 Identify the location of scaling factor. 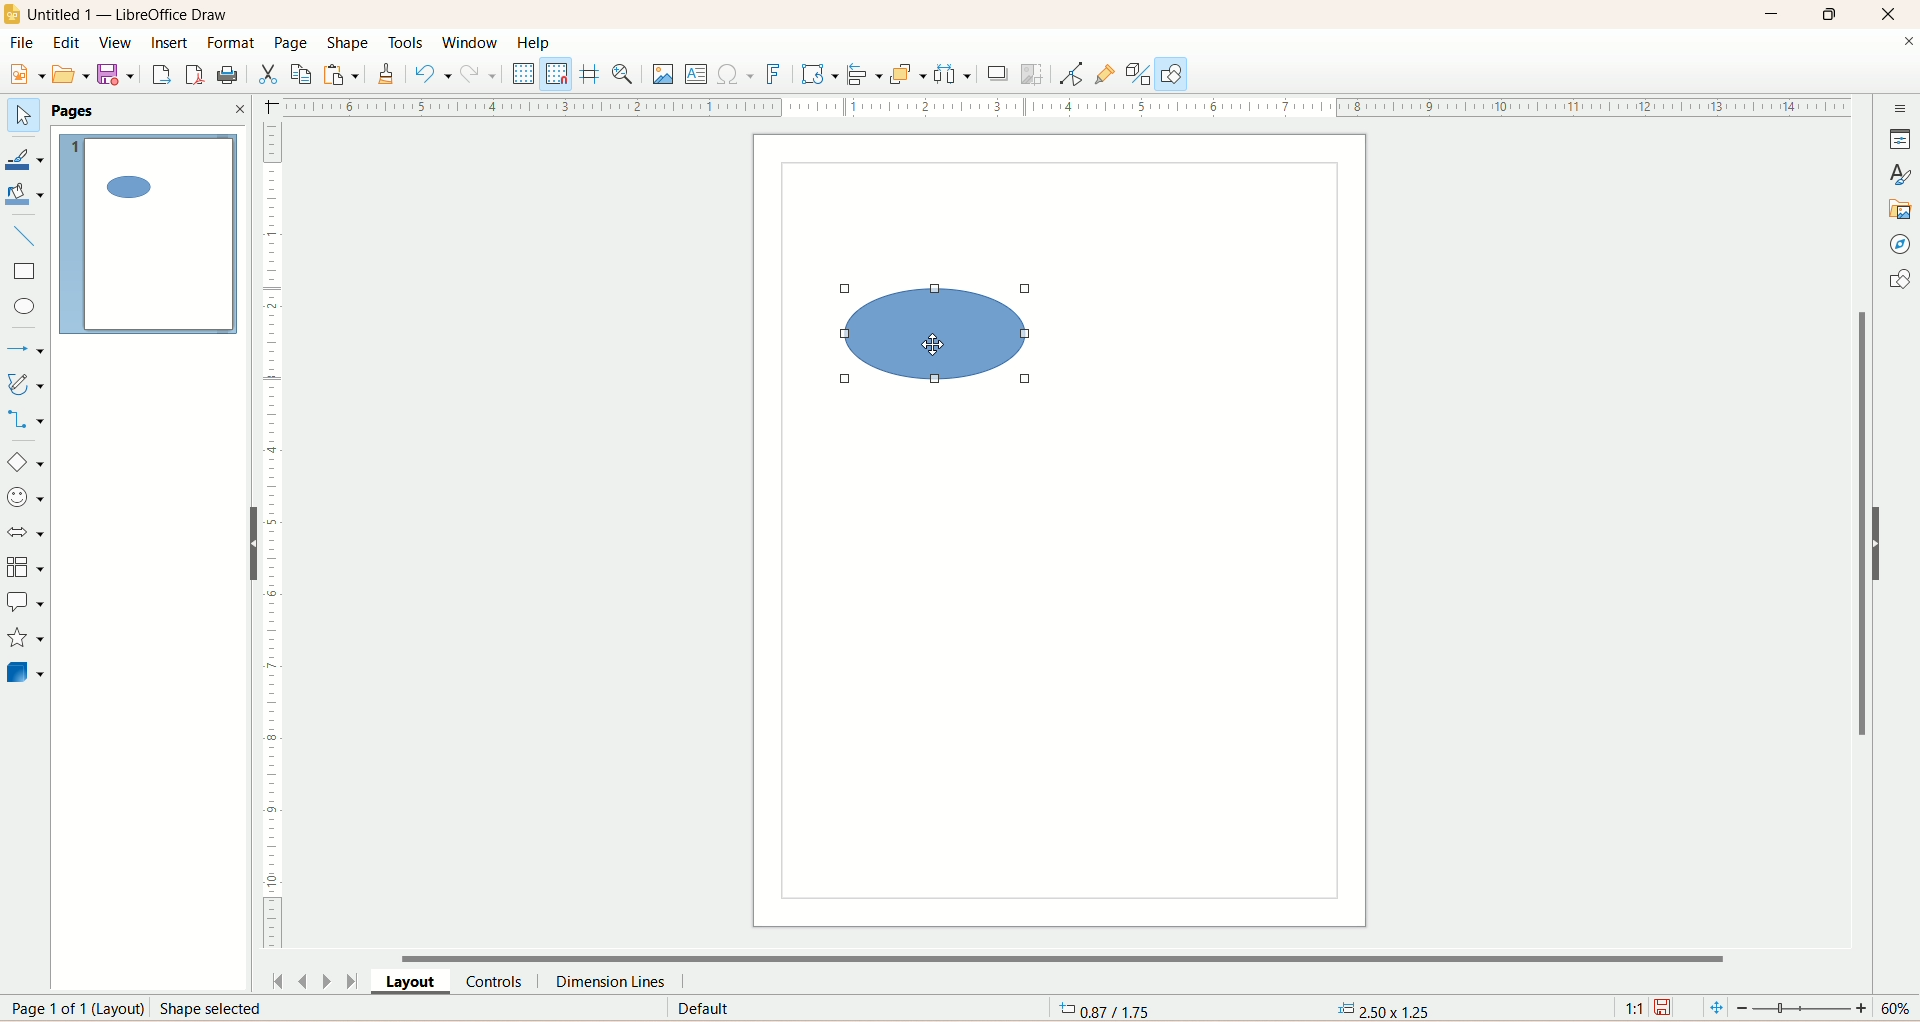
(1637, 1006).